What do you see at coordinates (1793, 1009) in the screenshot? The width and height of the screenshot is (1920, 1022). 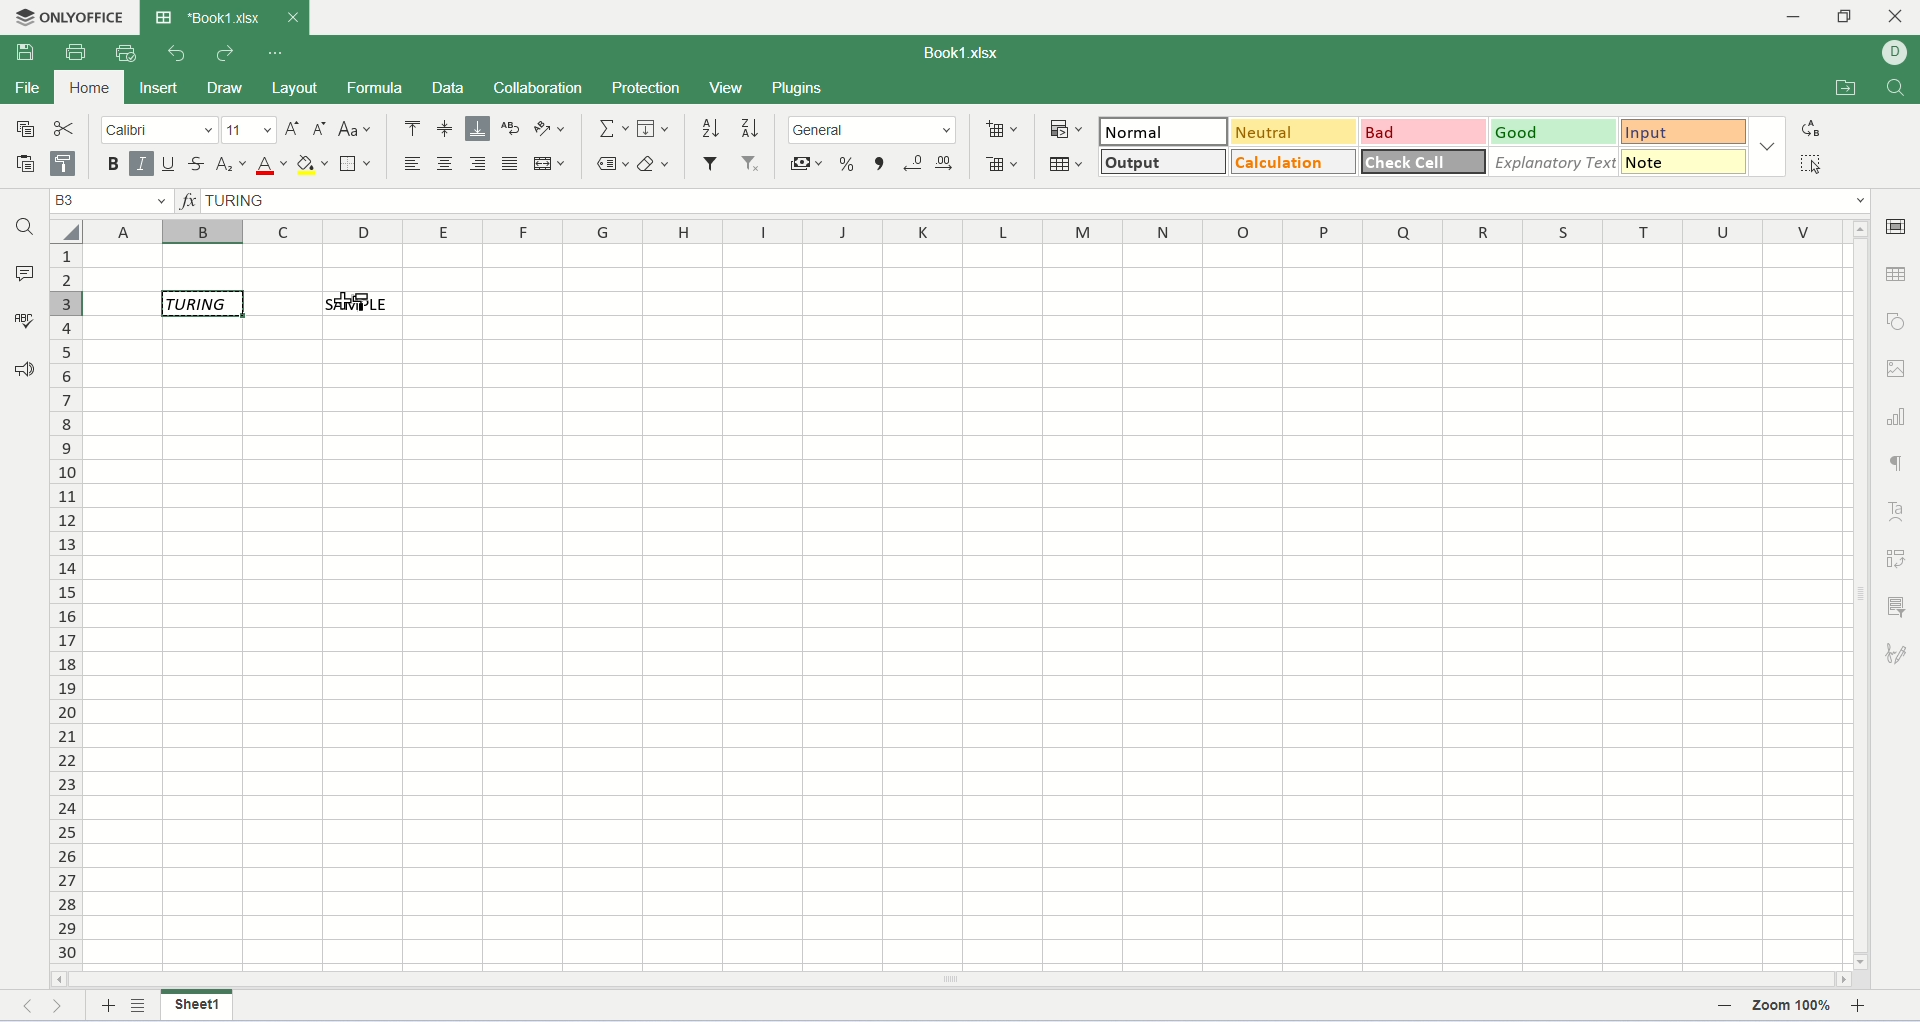 I see `zoom percent` at bounding box center [1793, 1009].